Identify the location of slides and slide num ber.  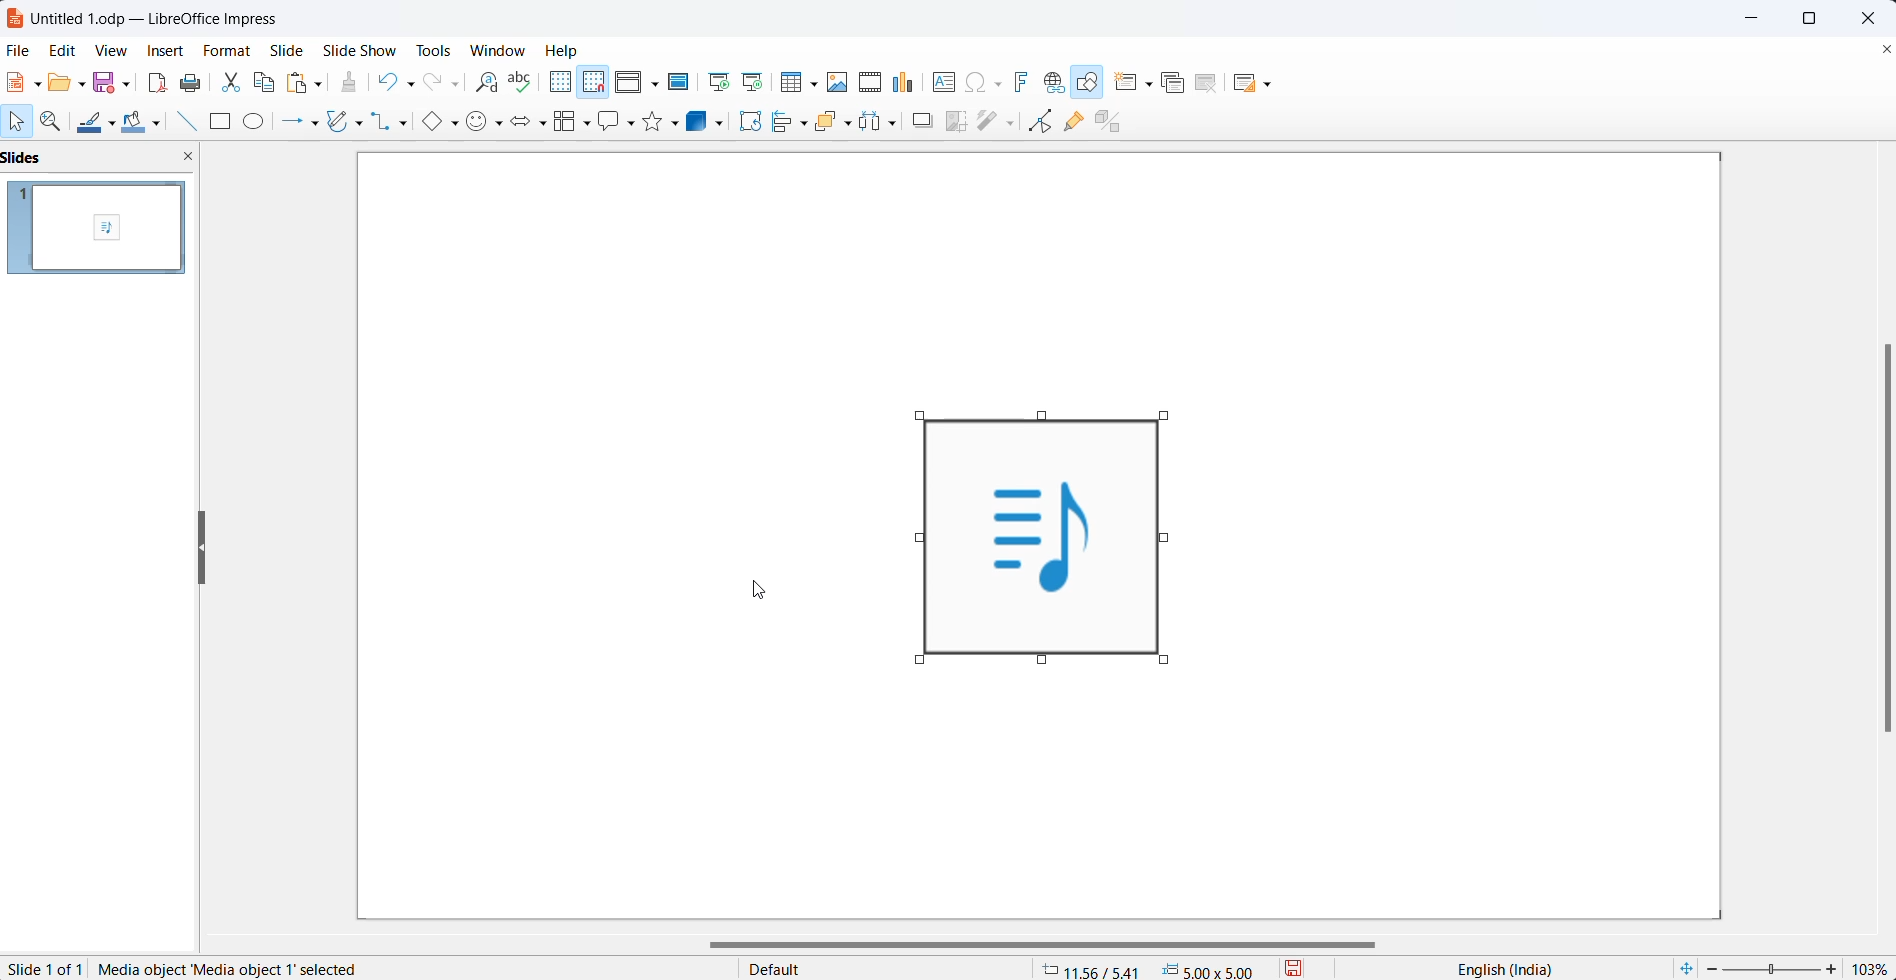
(97, 229).